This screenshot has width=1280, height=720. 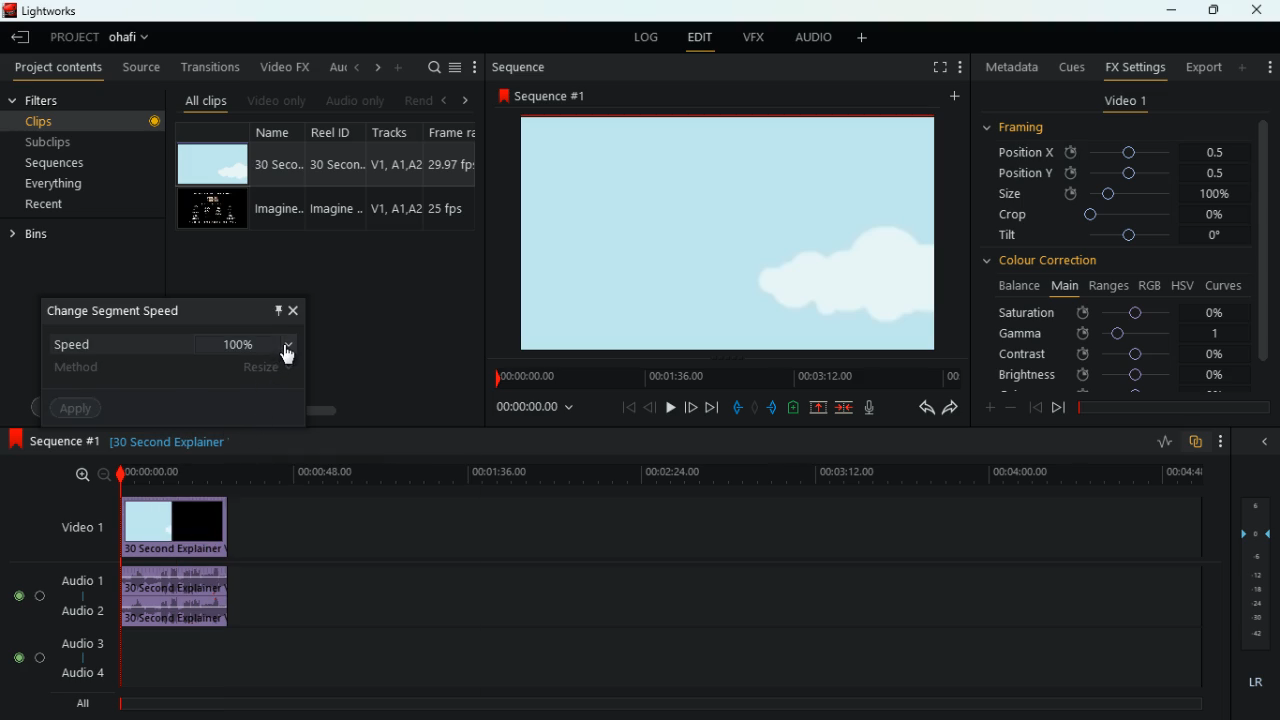 What do you see at coordinates (390, 177) in the screenshot?
I see `tracks` at bounding box center [390, 177].